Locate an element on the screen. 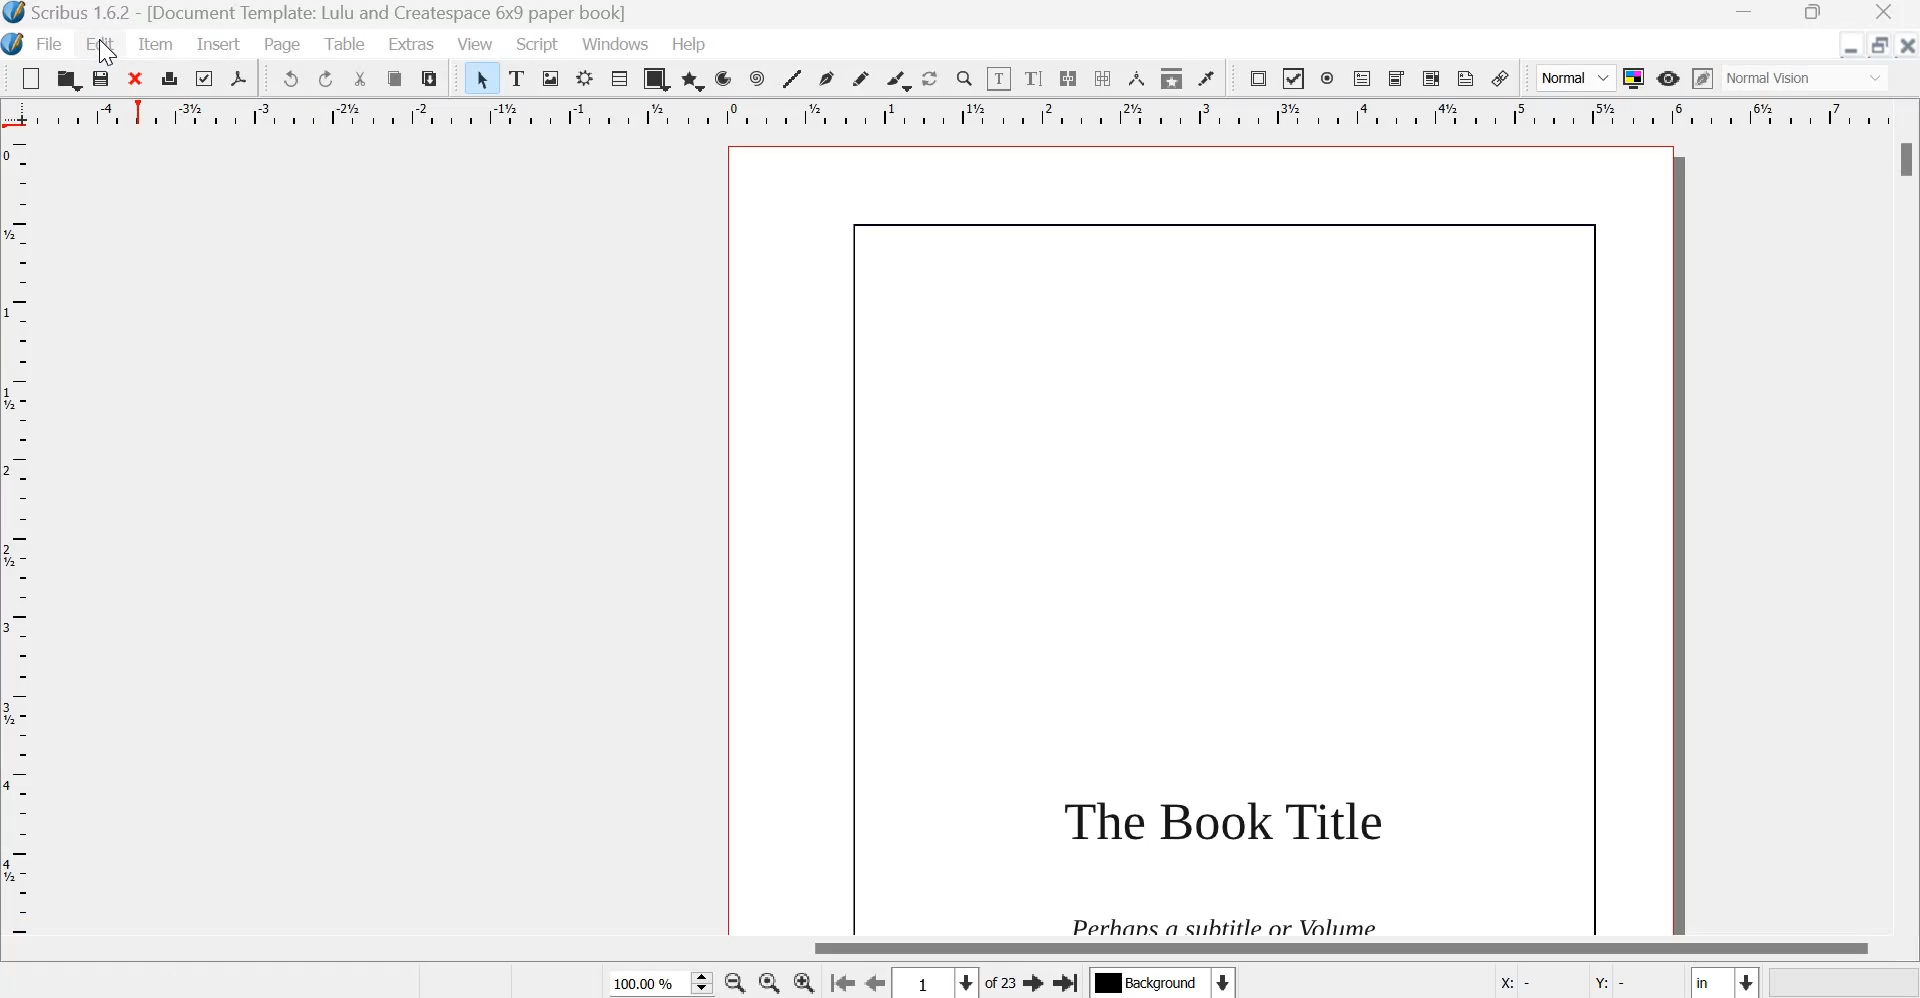 The image size is (1920, 998). zoom in to 100% is located at coordinates (770, 982).